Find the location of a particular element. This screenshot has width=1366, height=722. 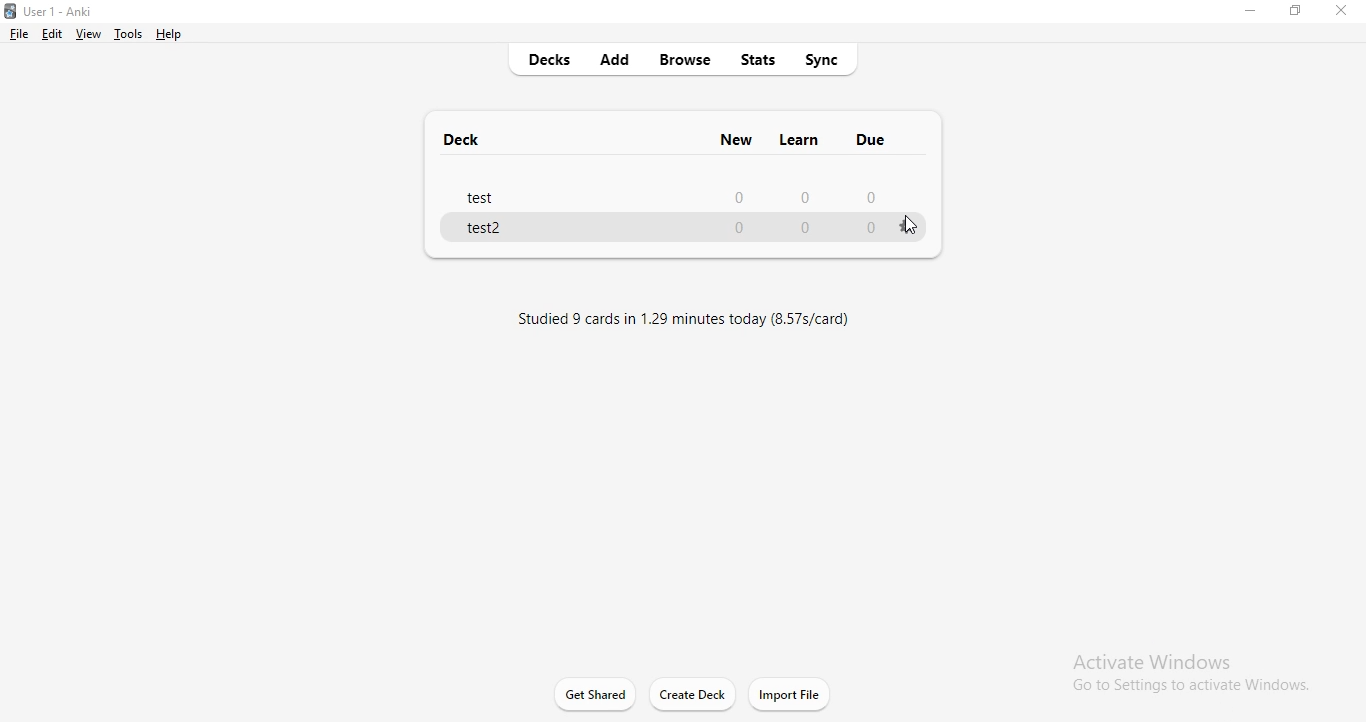

get shared is located at coordinates (596, 696).